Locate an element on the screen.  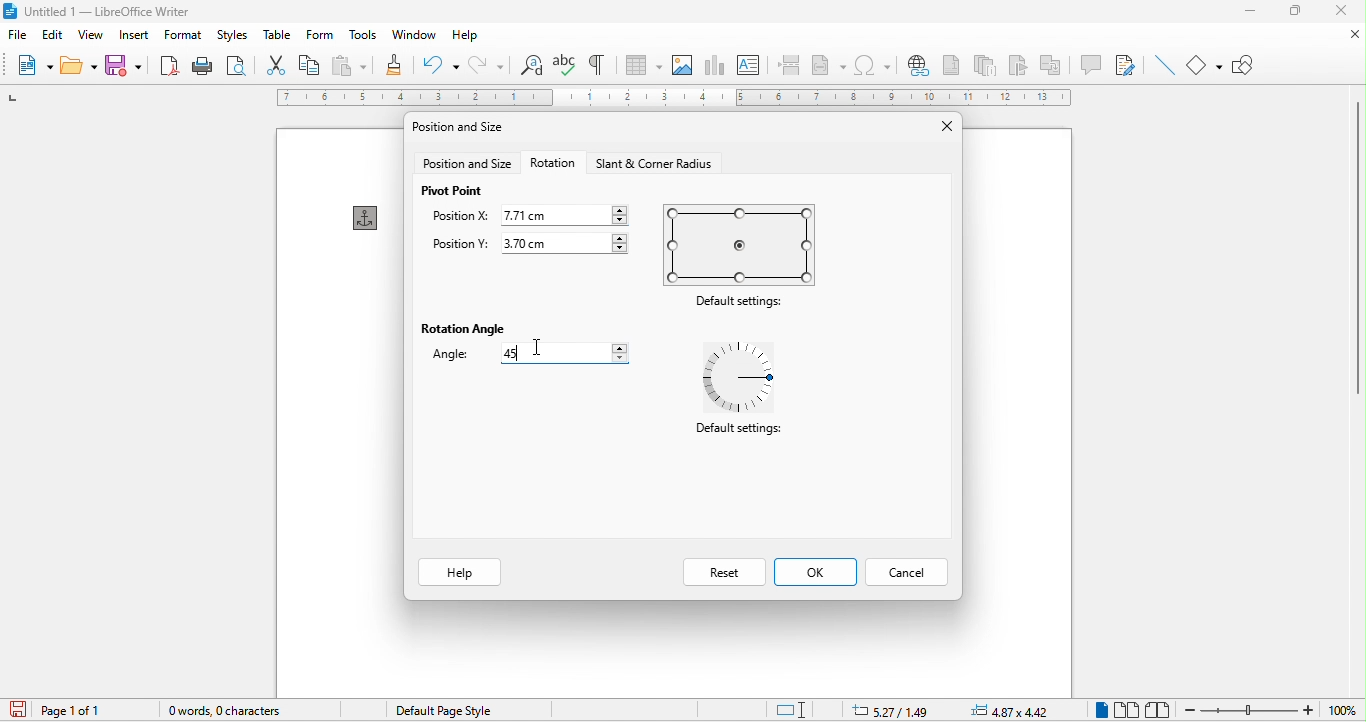
cross reference is located at coordinates (1056, 64).